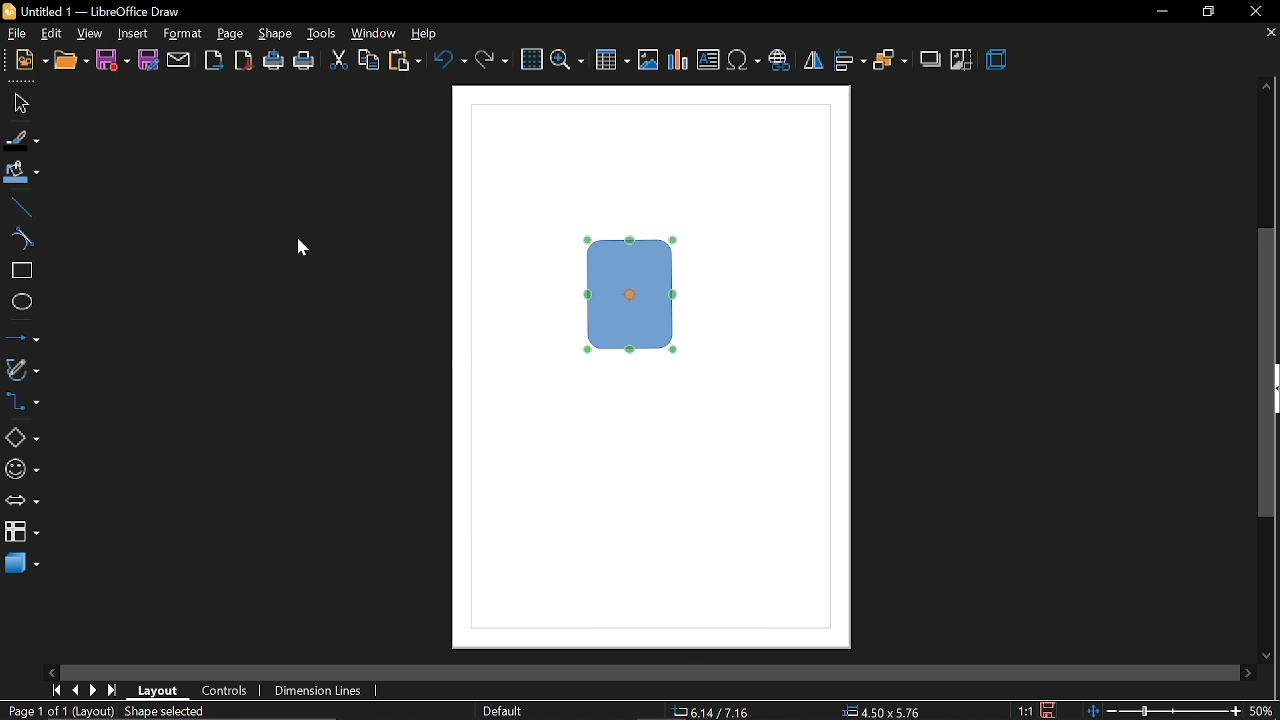 This screenshot has width=1280, height=720. What do you see at coordinates (1246, 673) in the screenshot?
I see `move right` at bounding box center [1246, 673].